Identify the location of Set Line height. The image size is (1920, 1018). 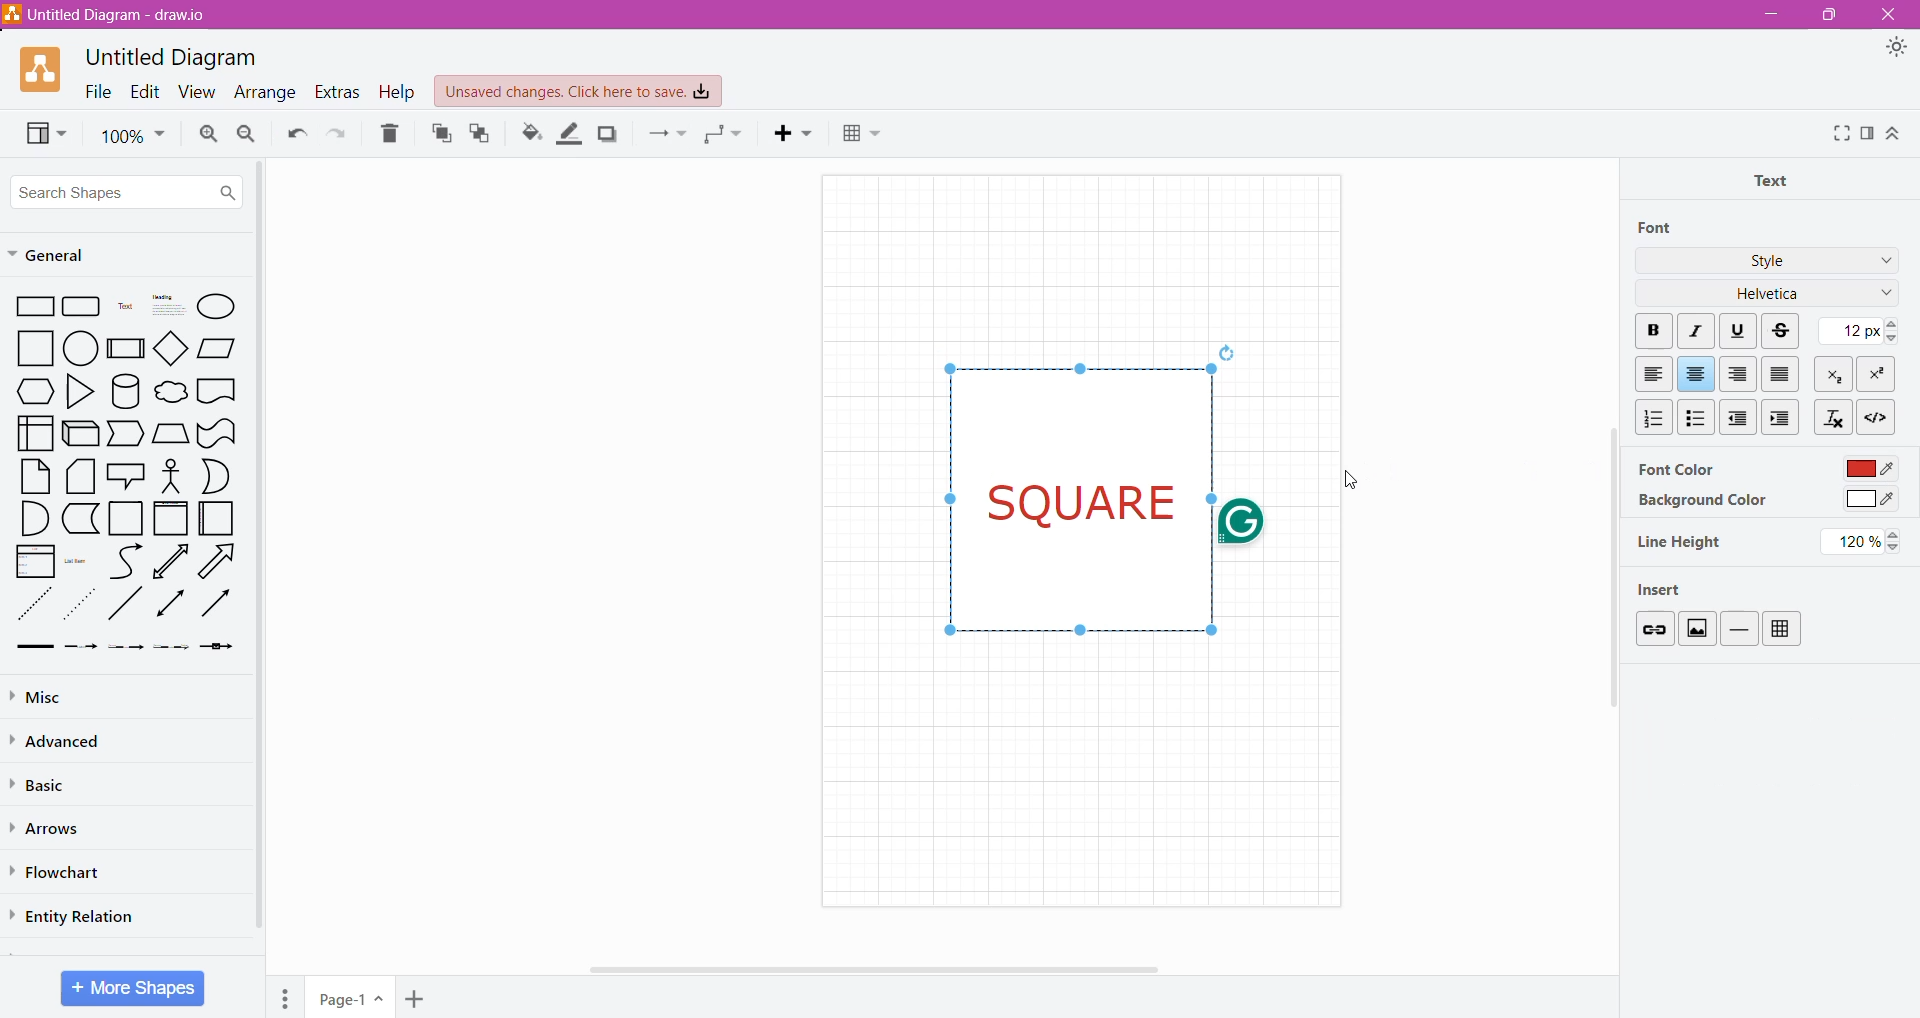
(1865, 541).